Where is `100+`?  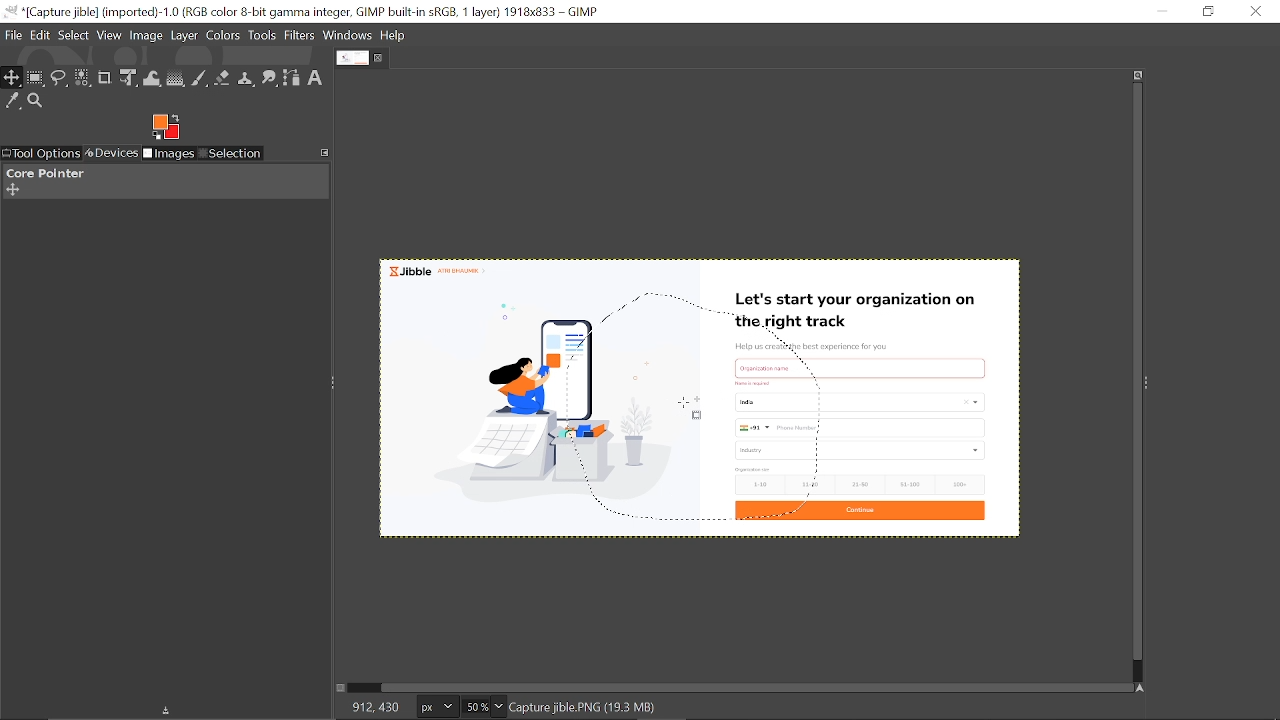
100+ is located at coordinates (958, 483).